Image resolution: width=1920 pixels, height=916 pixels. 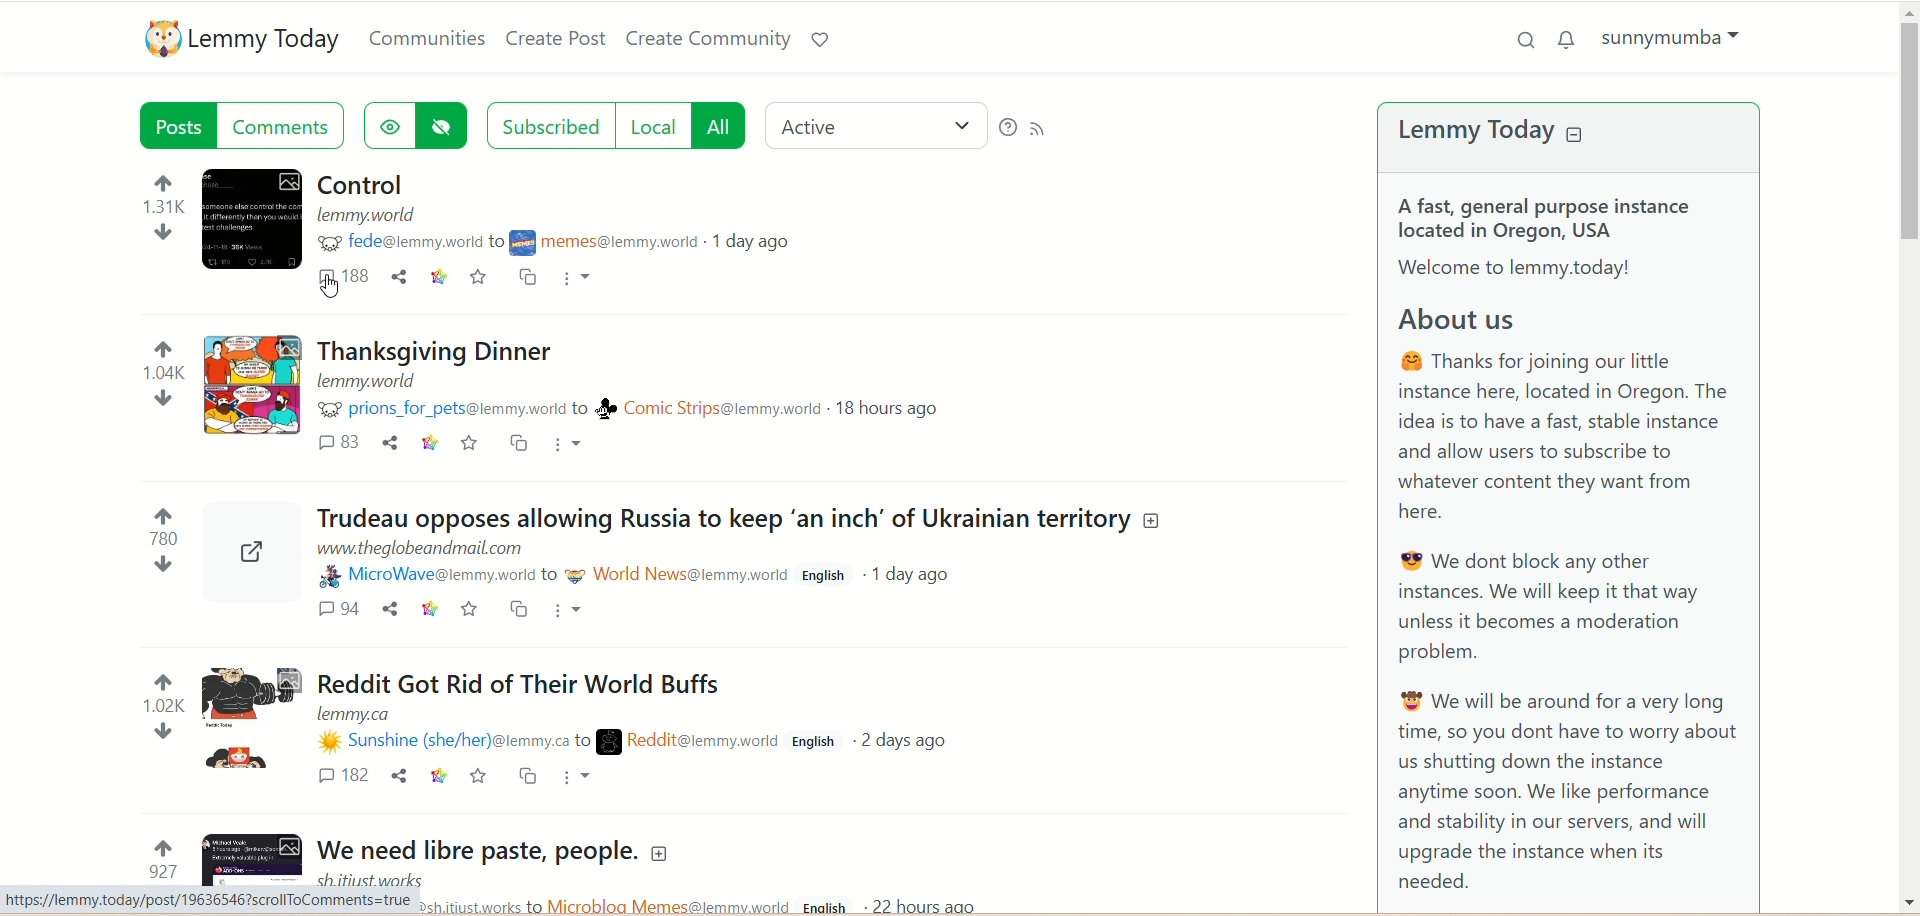 What do you see at coordinates (524, 613) in the screenshot?
I see `cross post` at bounding box center [524, 613].